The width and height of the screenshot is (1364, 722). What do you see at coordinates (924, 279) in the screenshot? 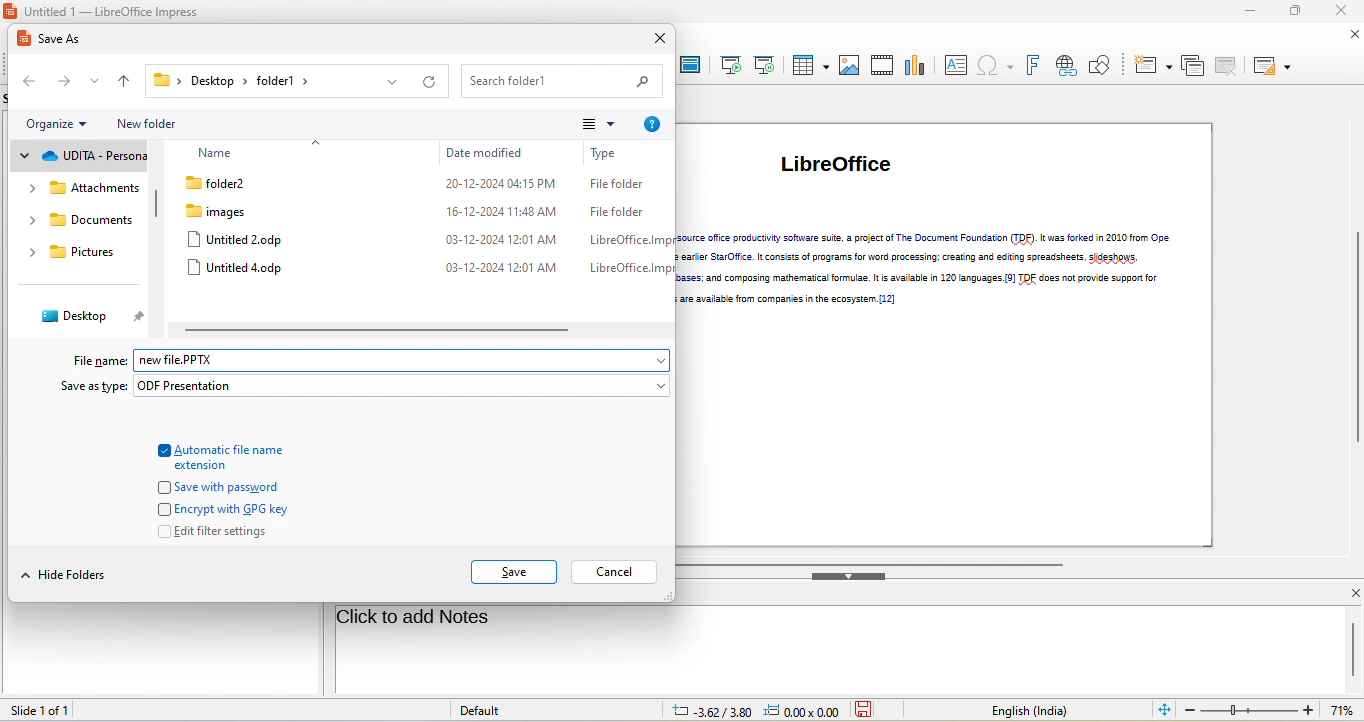
I see `diagrams, and drawings: working with databases; and composing mathematical formulae. It is available in 120 languages. [9] TDF does not provide support for
jiagr` at bounding box center [924, 279].